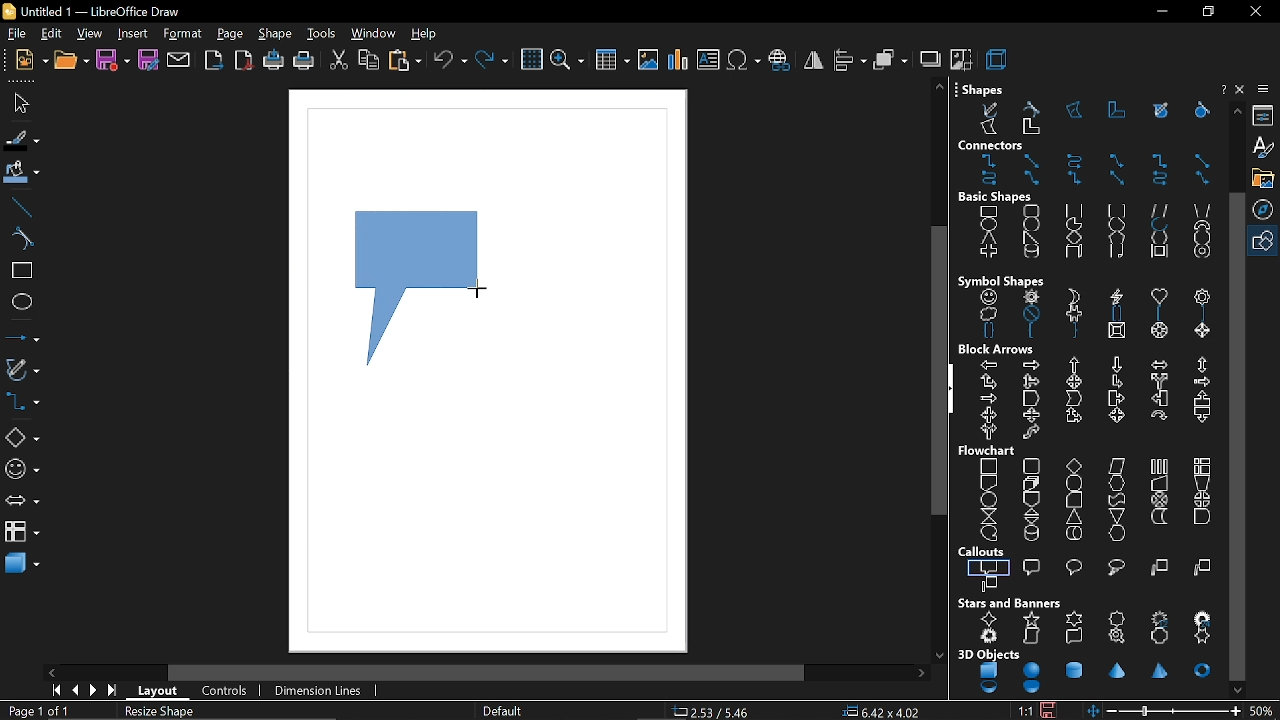 The image size is (1280, 720). What do you see at coordinates (1200, 239) in the screenshot?
I see `octagon` at bounding box center [1200, 239].